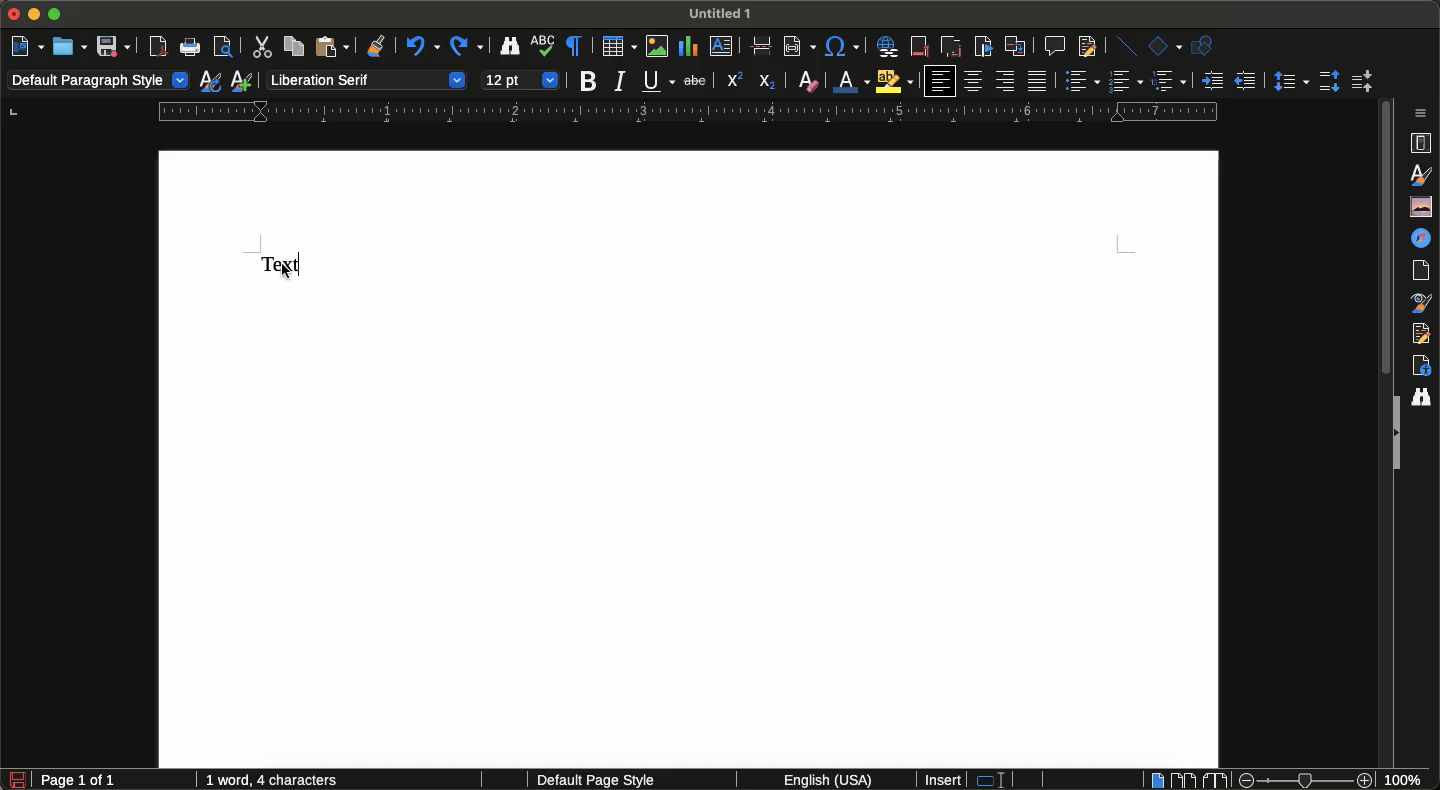 Image resolution: width=1440 pixels, height=790 pixels. Describe the element at coordinates (1005, 82) in the screenshot. I see `Align right ` at that location.